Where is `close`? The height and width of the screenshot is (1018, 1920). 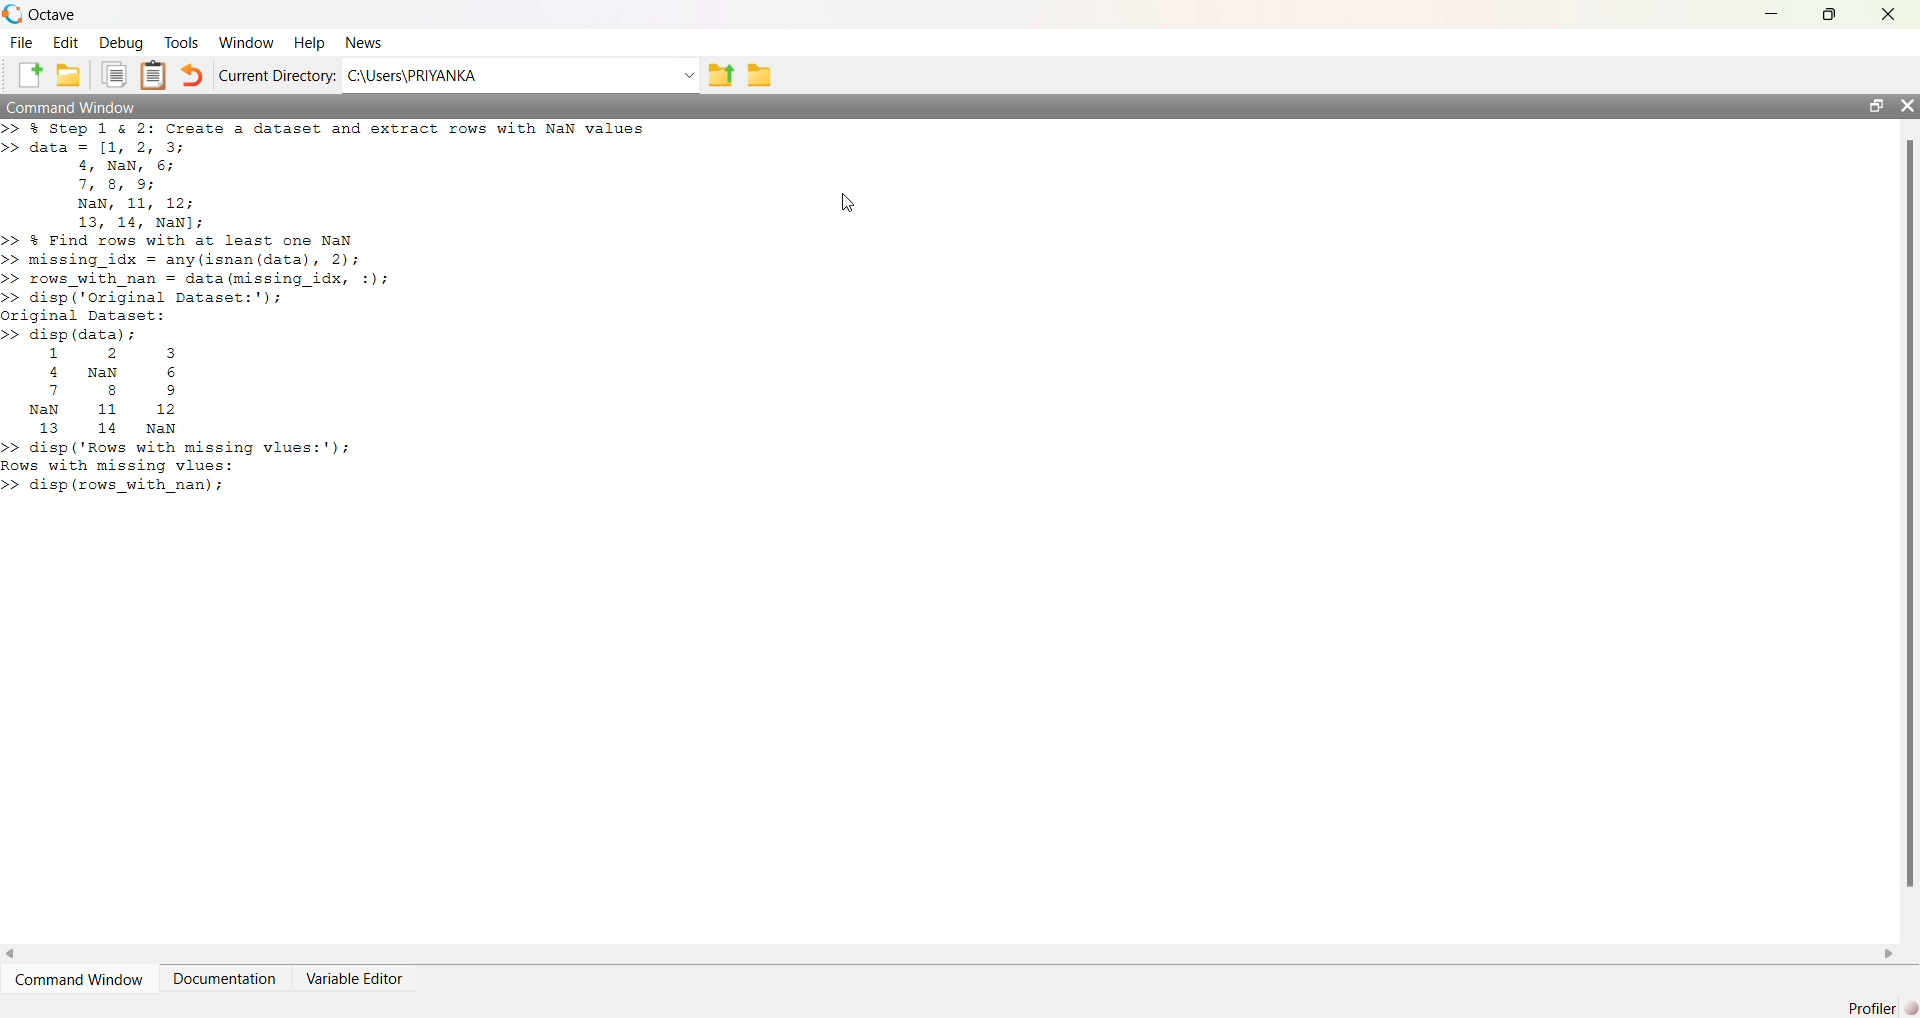
close is located at coordinates (1906, 105).